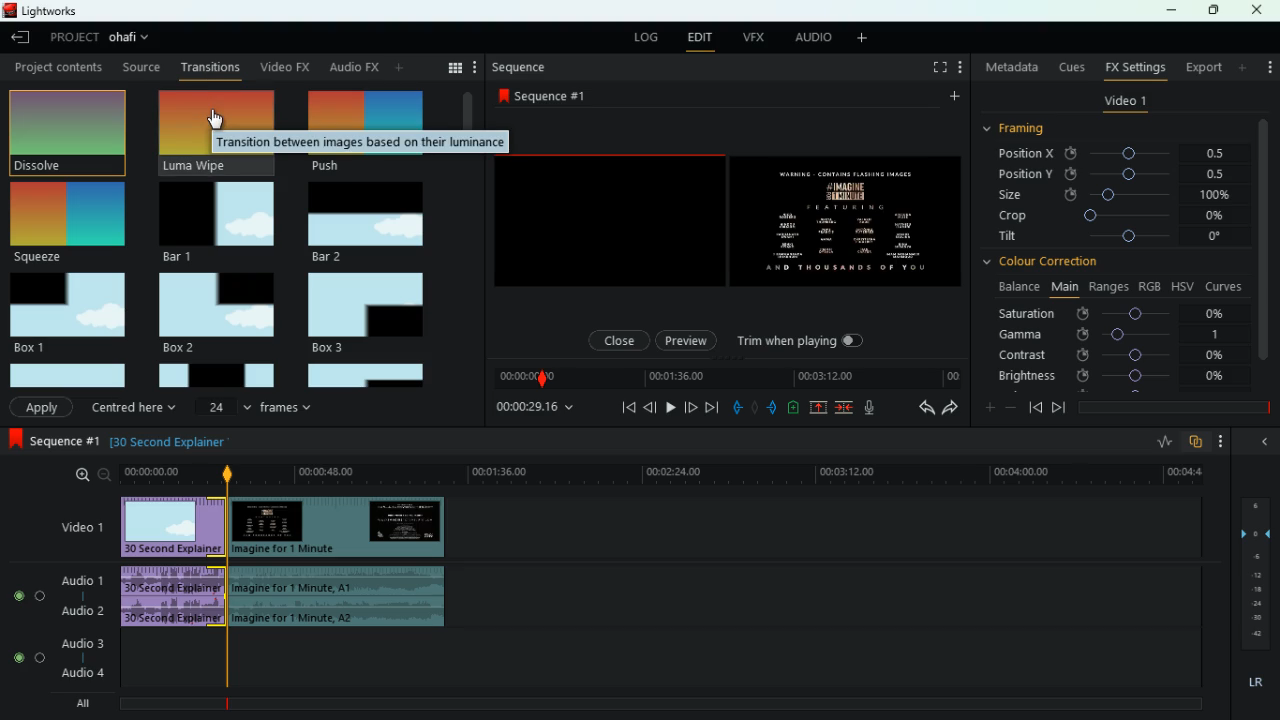 The image size is (1280, 720). I want to click on frames, so click(289, 406).